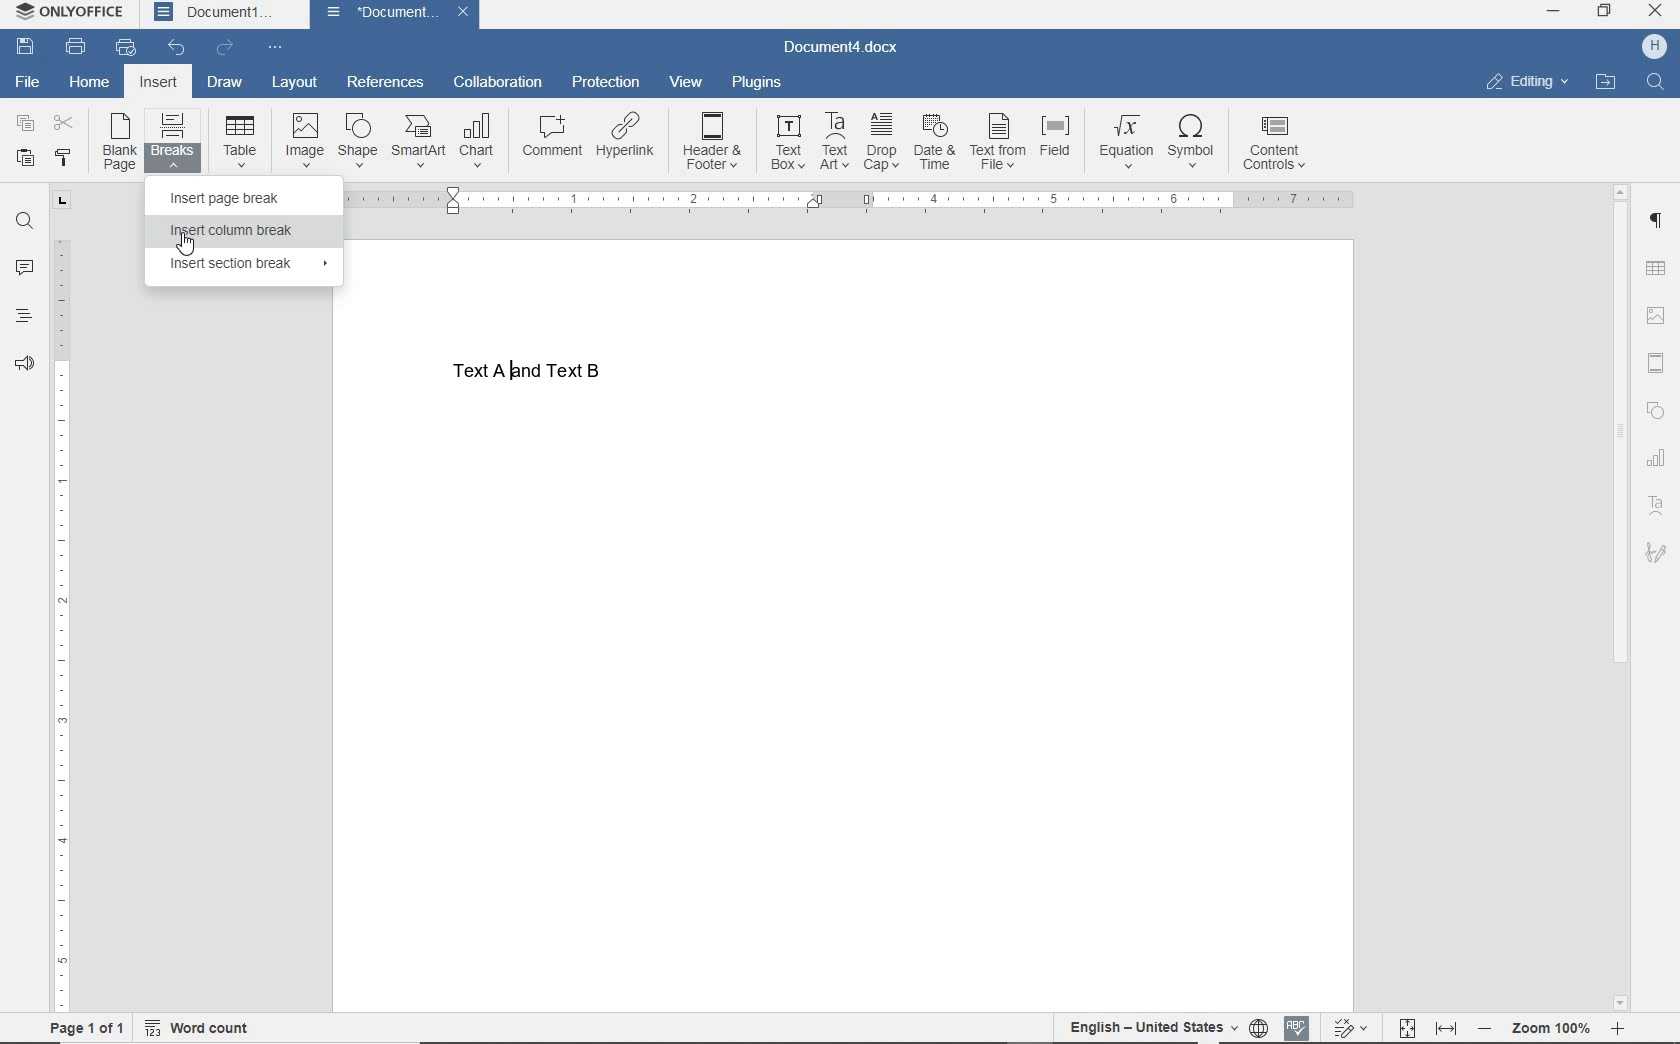 The image size is (1680, 1044). Describe the element at coordinates (788, 143) in the screenshot. I see `TEXT BOX` at that location.